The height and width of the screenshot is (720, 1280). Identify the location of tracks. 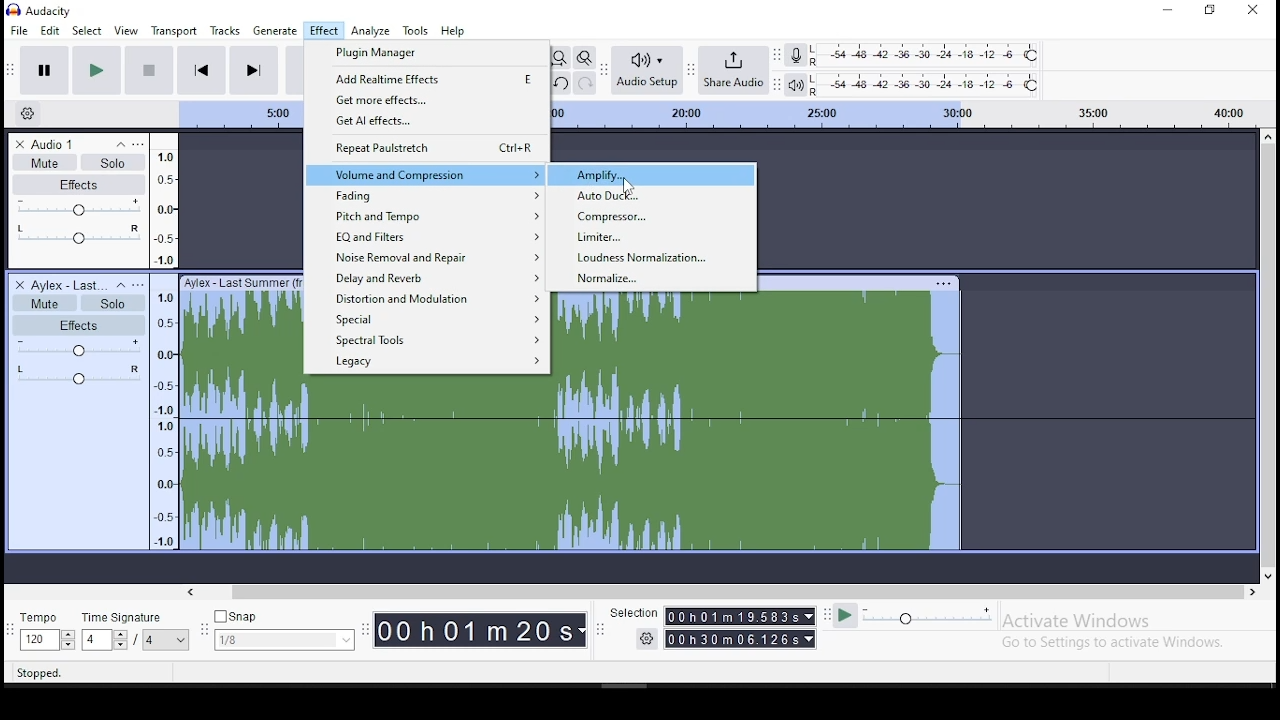
(226, 30).